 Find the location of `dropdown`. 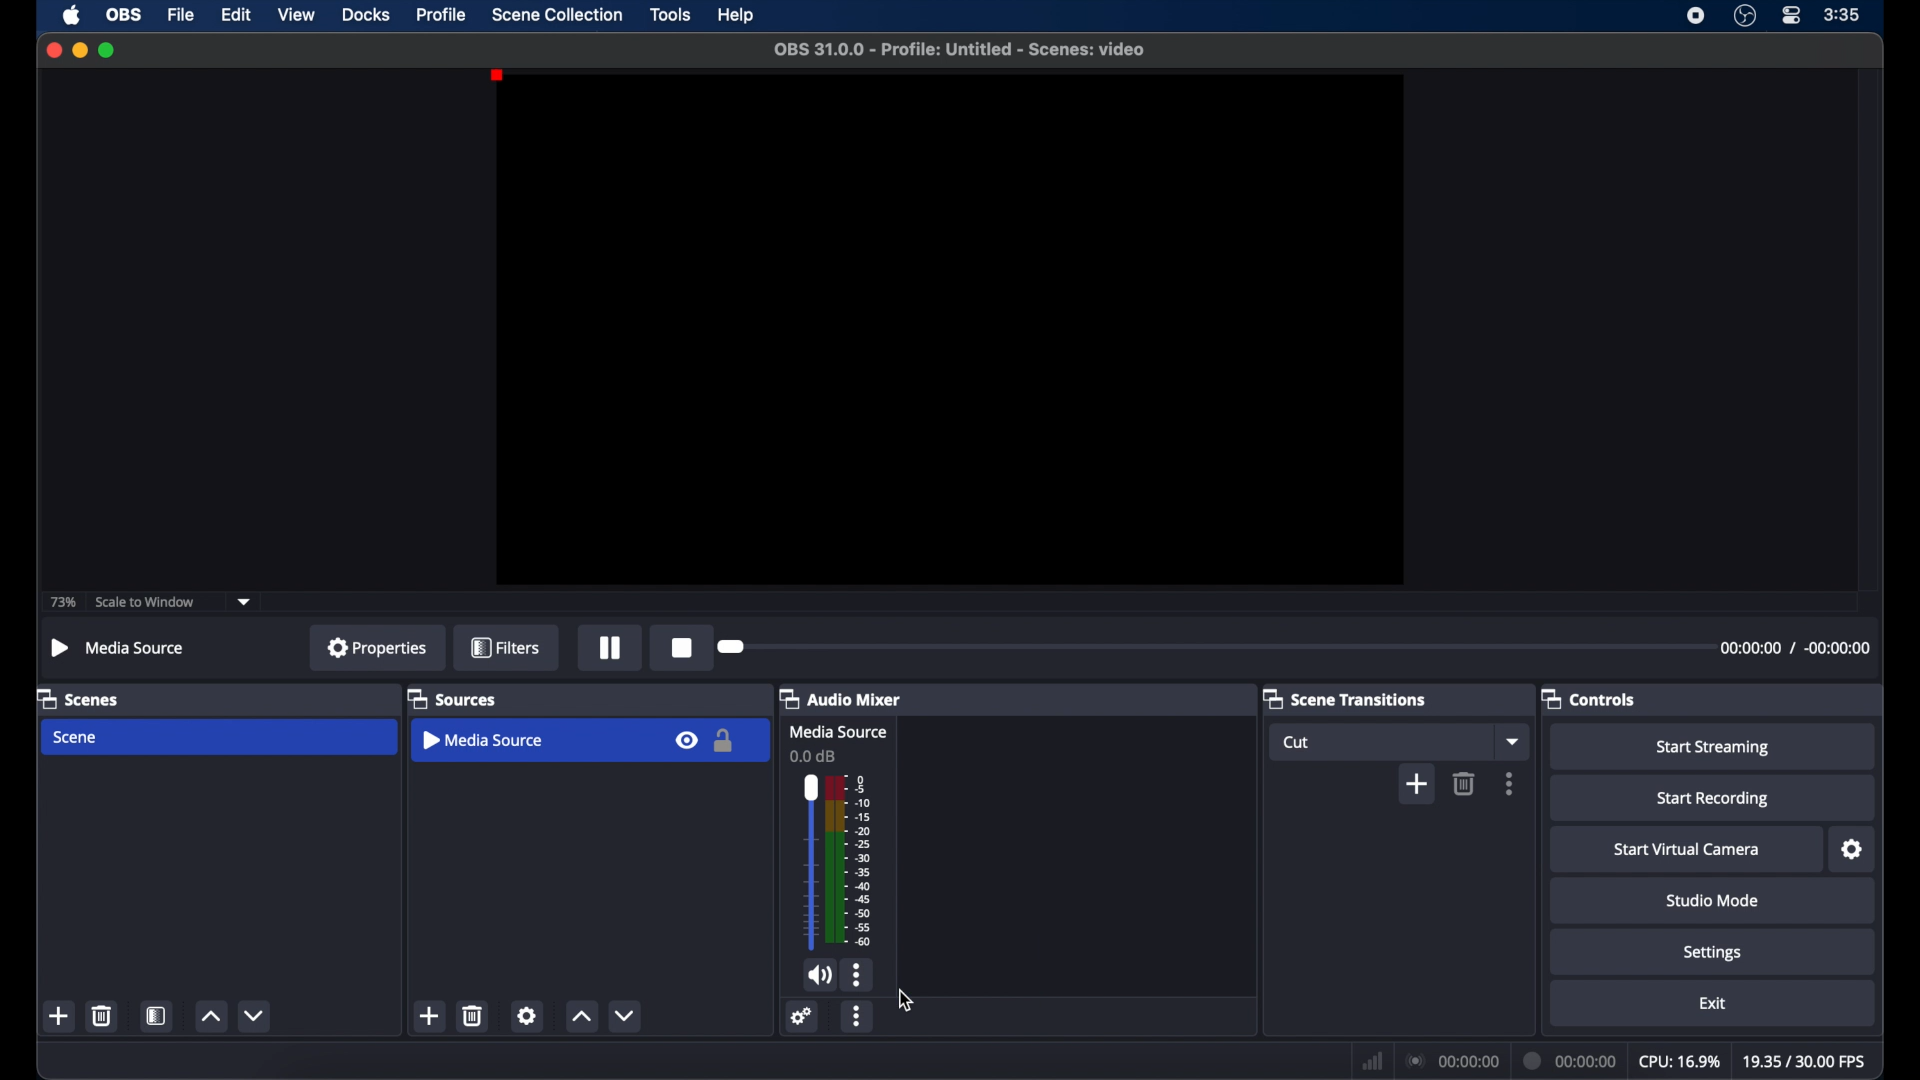

dropdown is located at coordinates (1513, 740).